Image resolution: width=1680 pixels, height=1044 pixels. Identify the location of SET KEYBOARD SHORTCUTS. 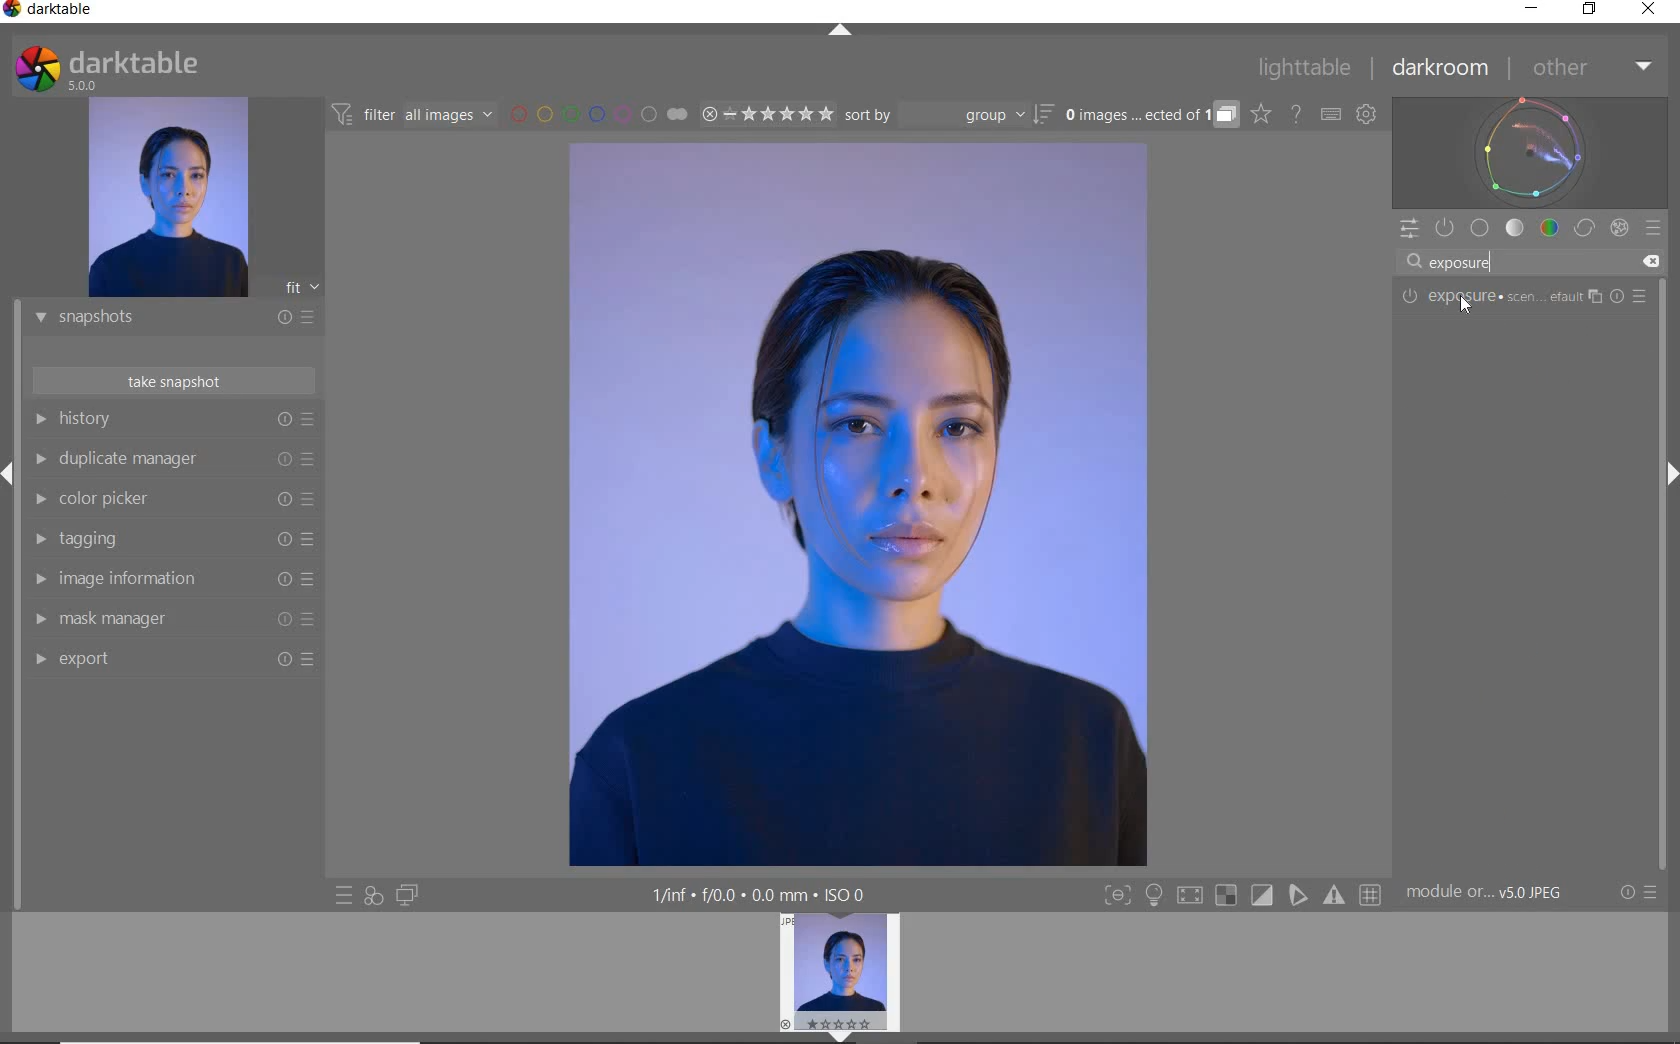
(1331, 114).